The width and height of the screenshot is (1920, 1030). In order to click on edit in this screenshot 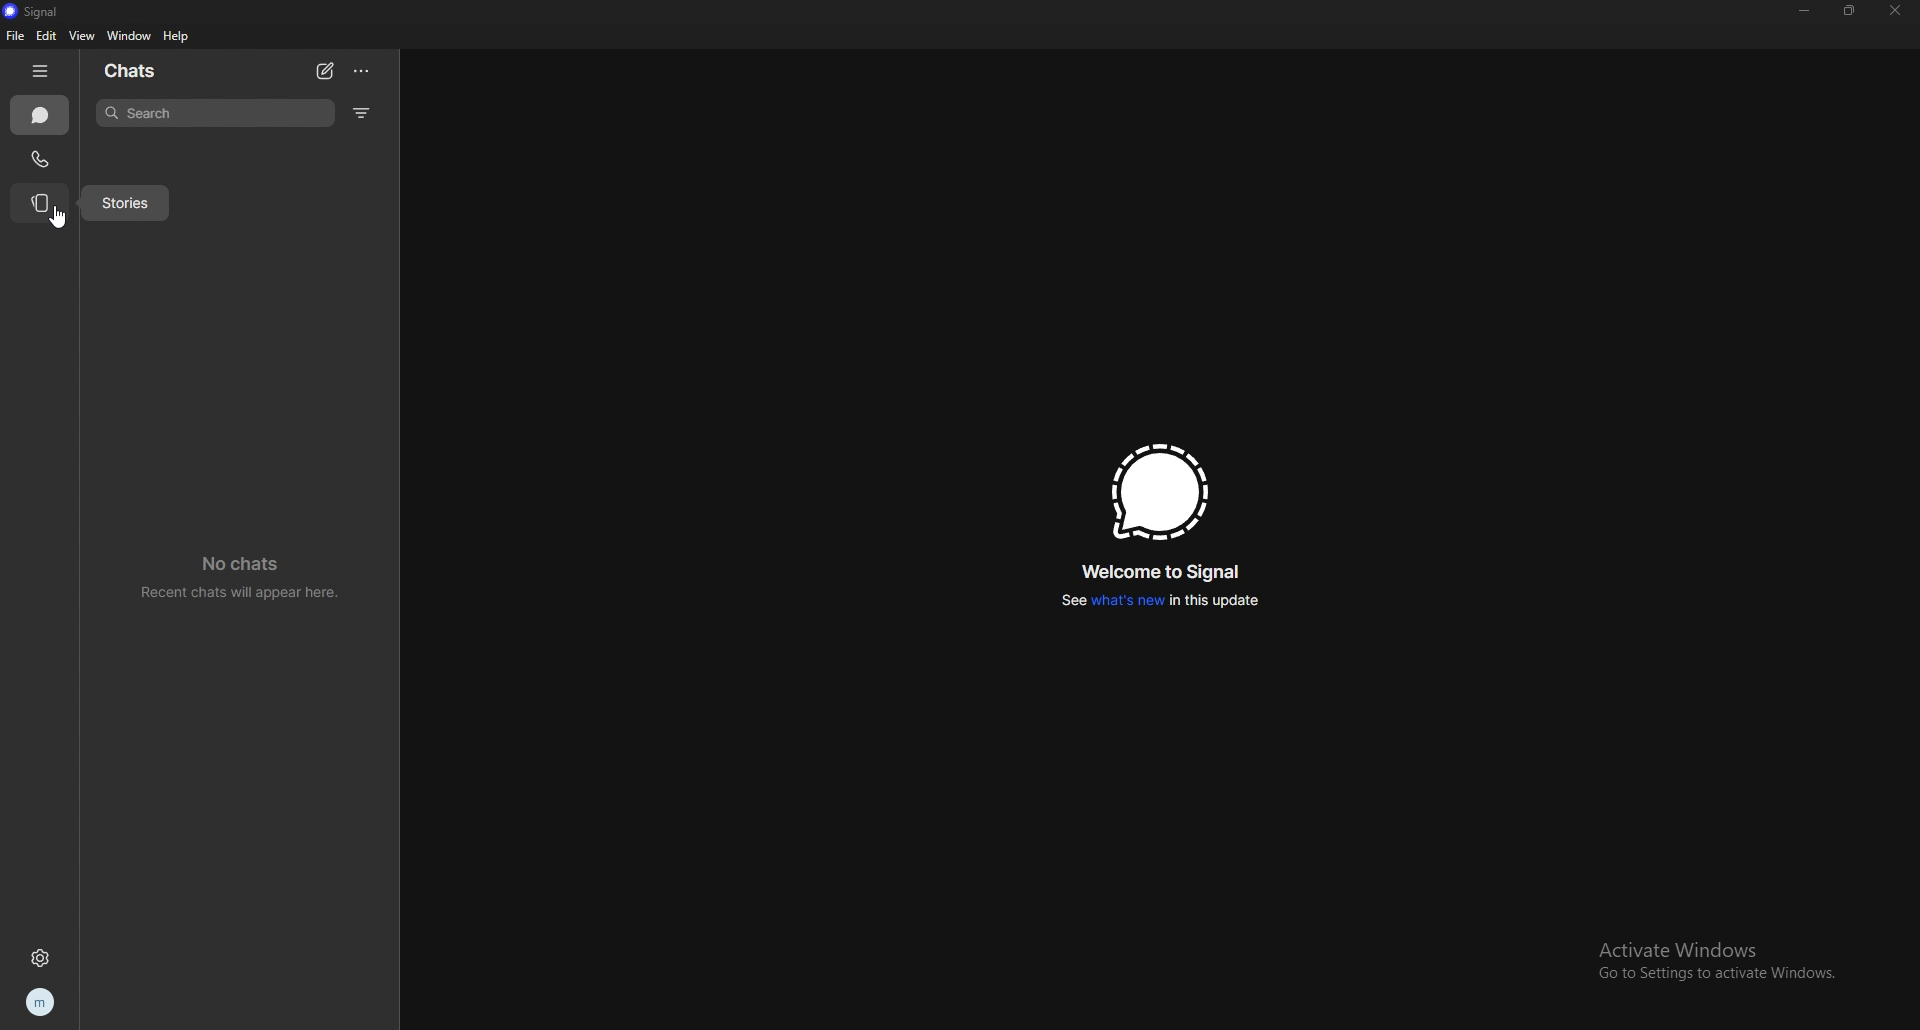, I will do `click(48, 36)`.